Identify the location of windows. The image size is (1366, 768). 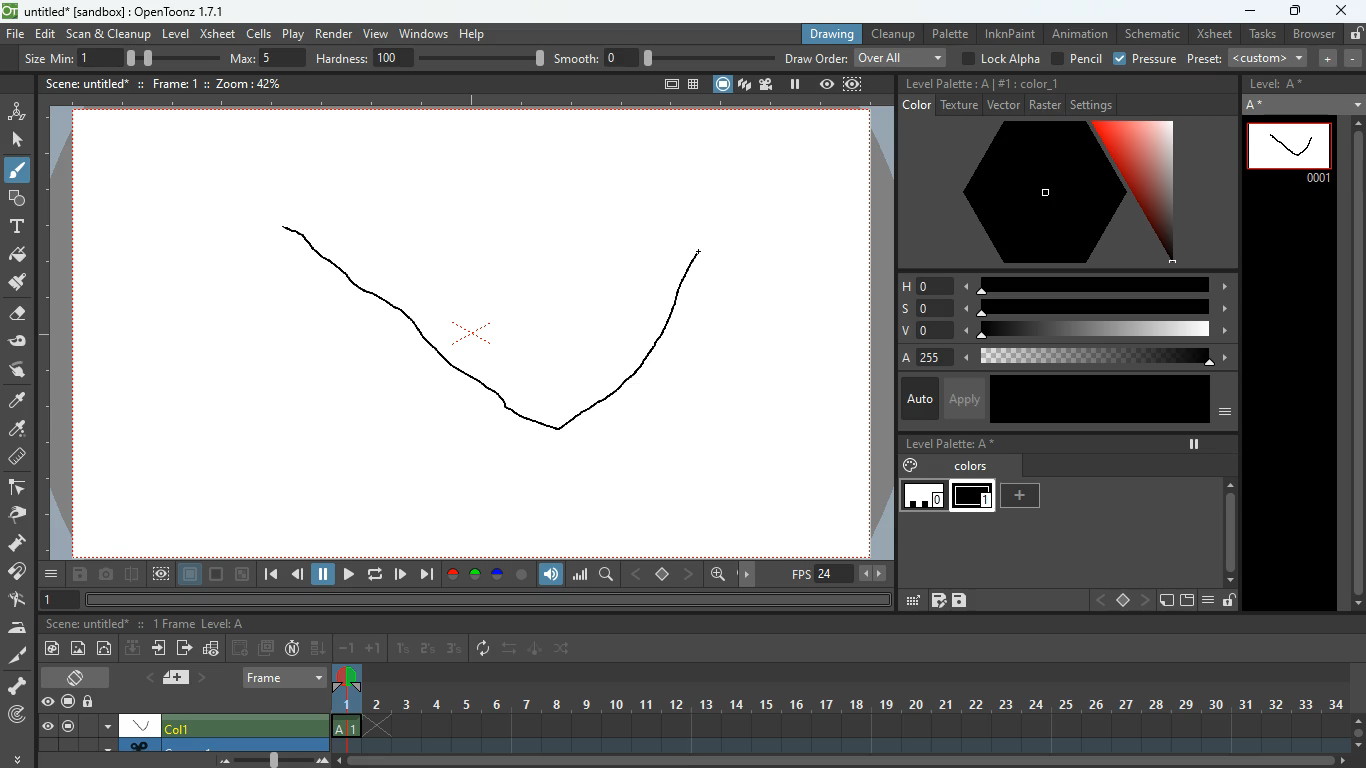
(423, 31).